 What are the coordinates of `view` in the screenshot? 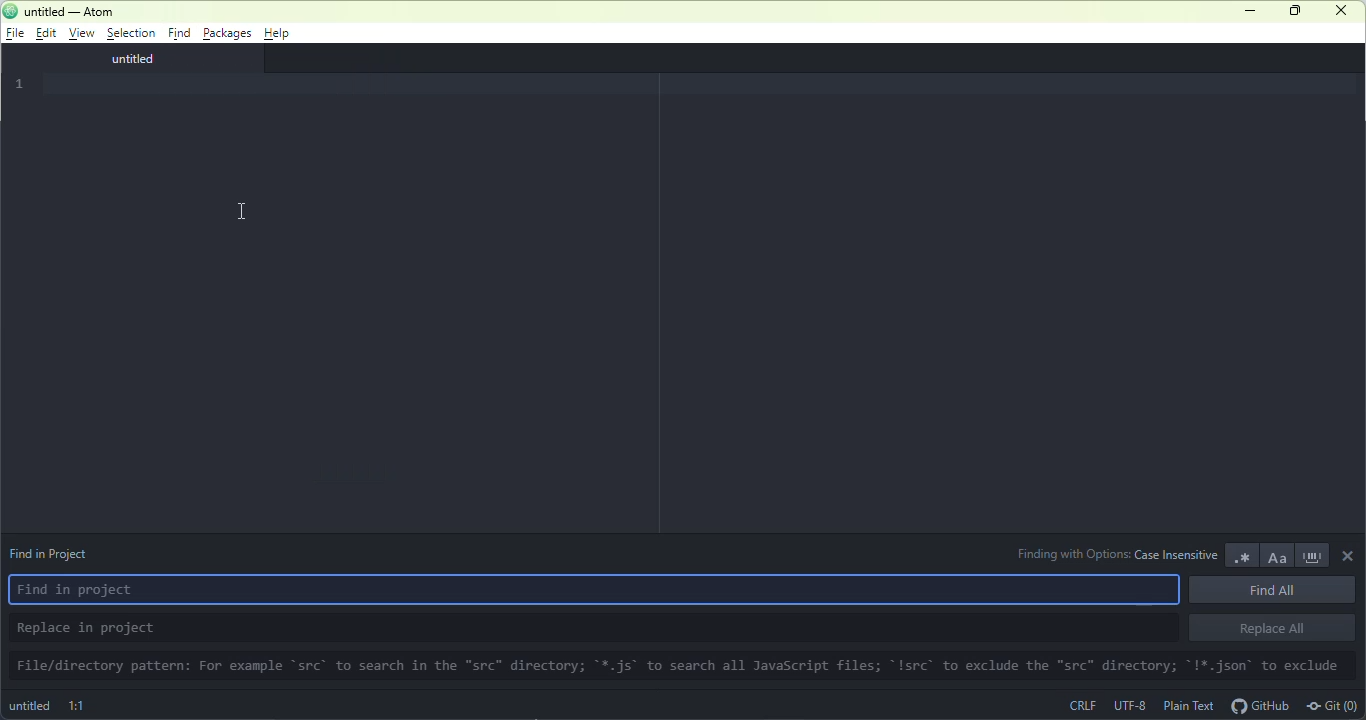 It's located at (79, 34).